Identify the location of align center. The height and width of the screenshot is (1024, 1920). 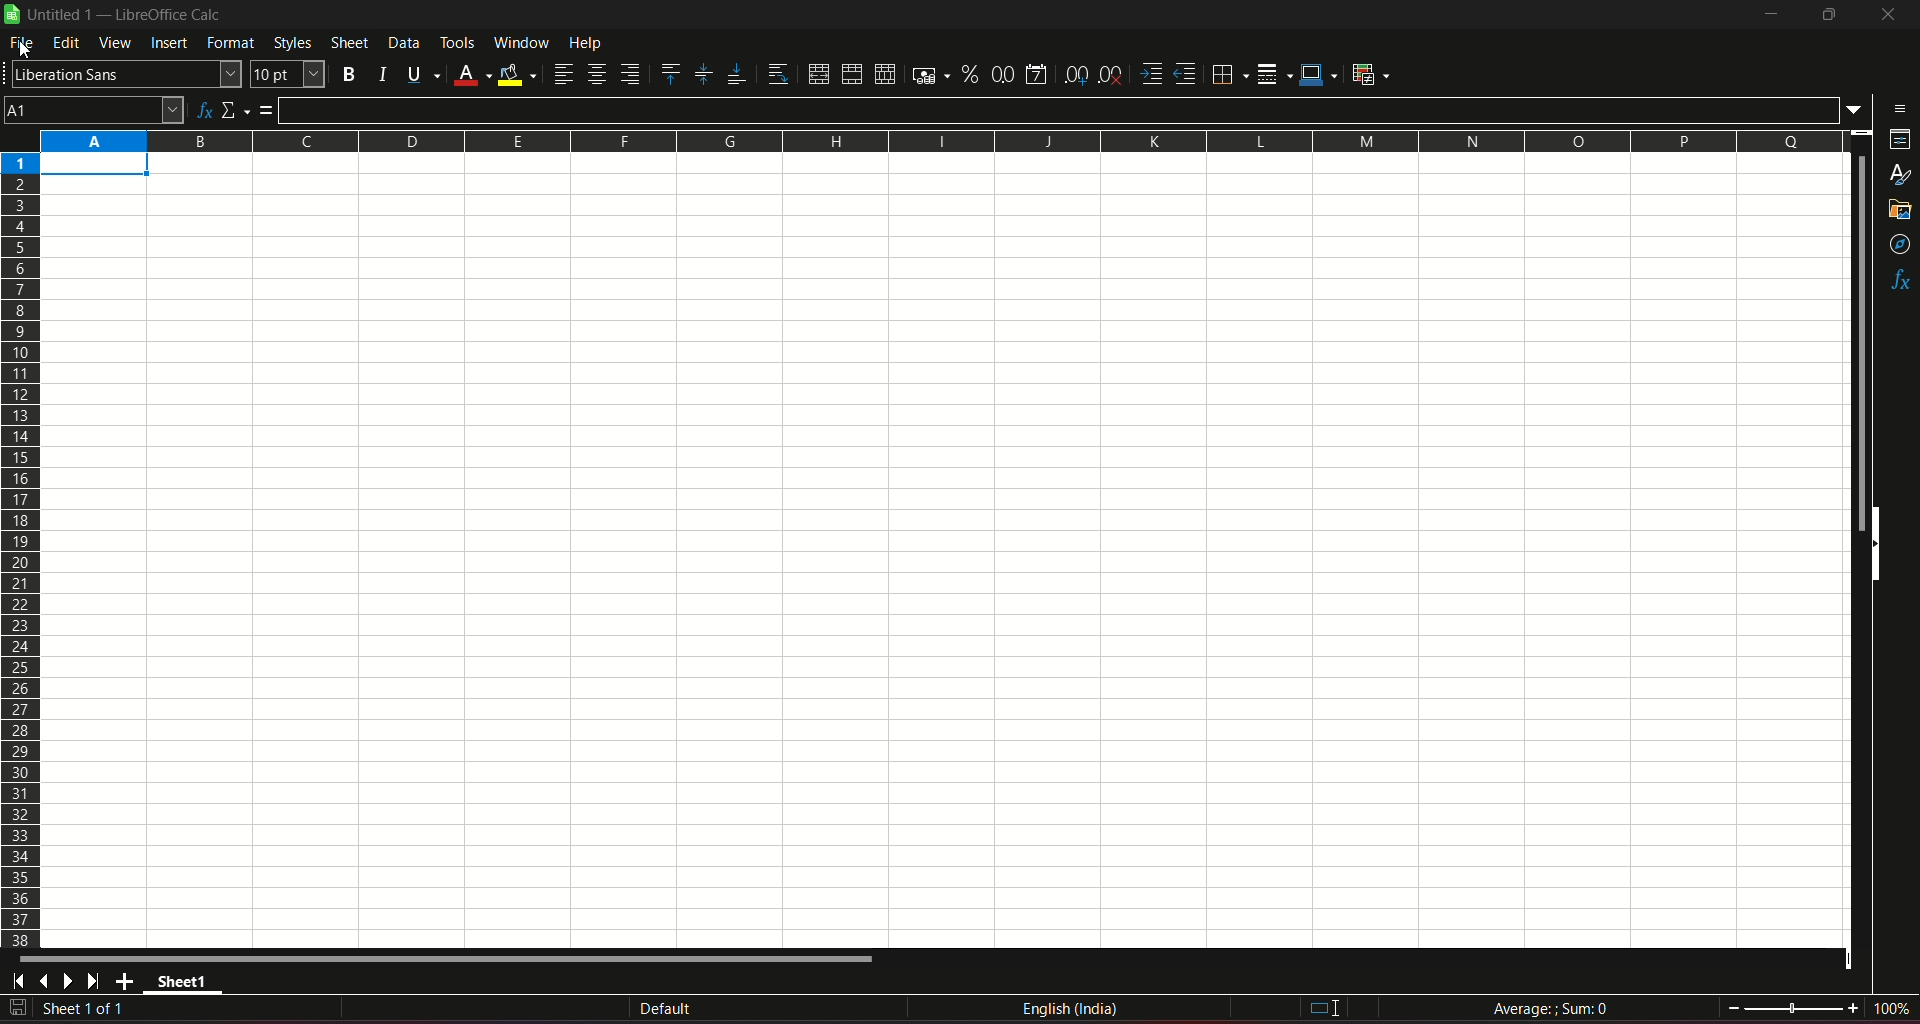
(596, 75).